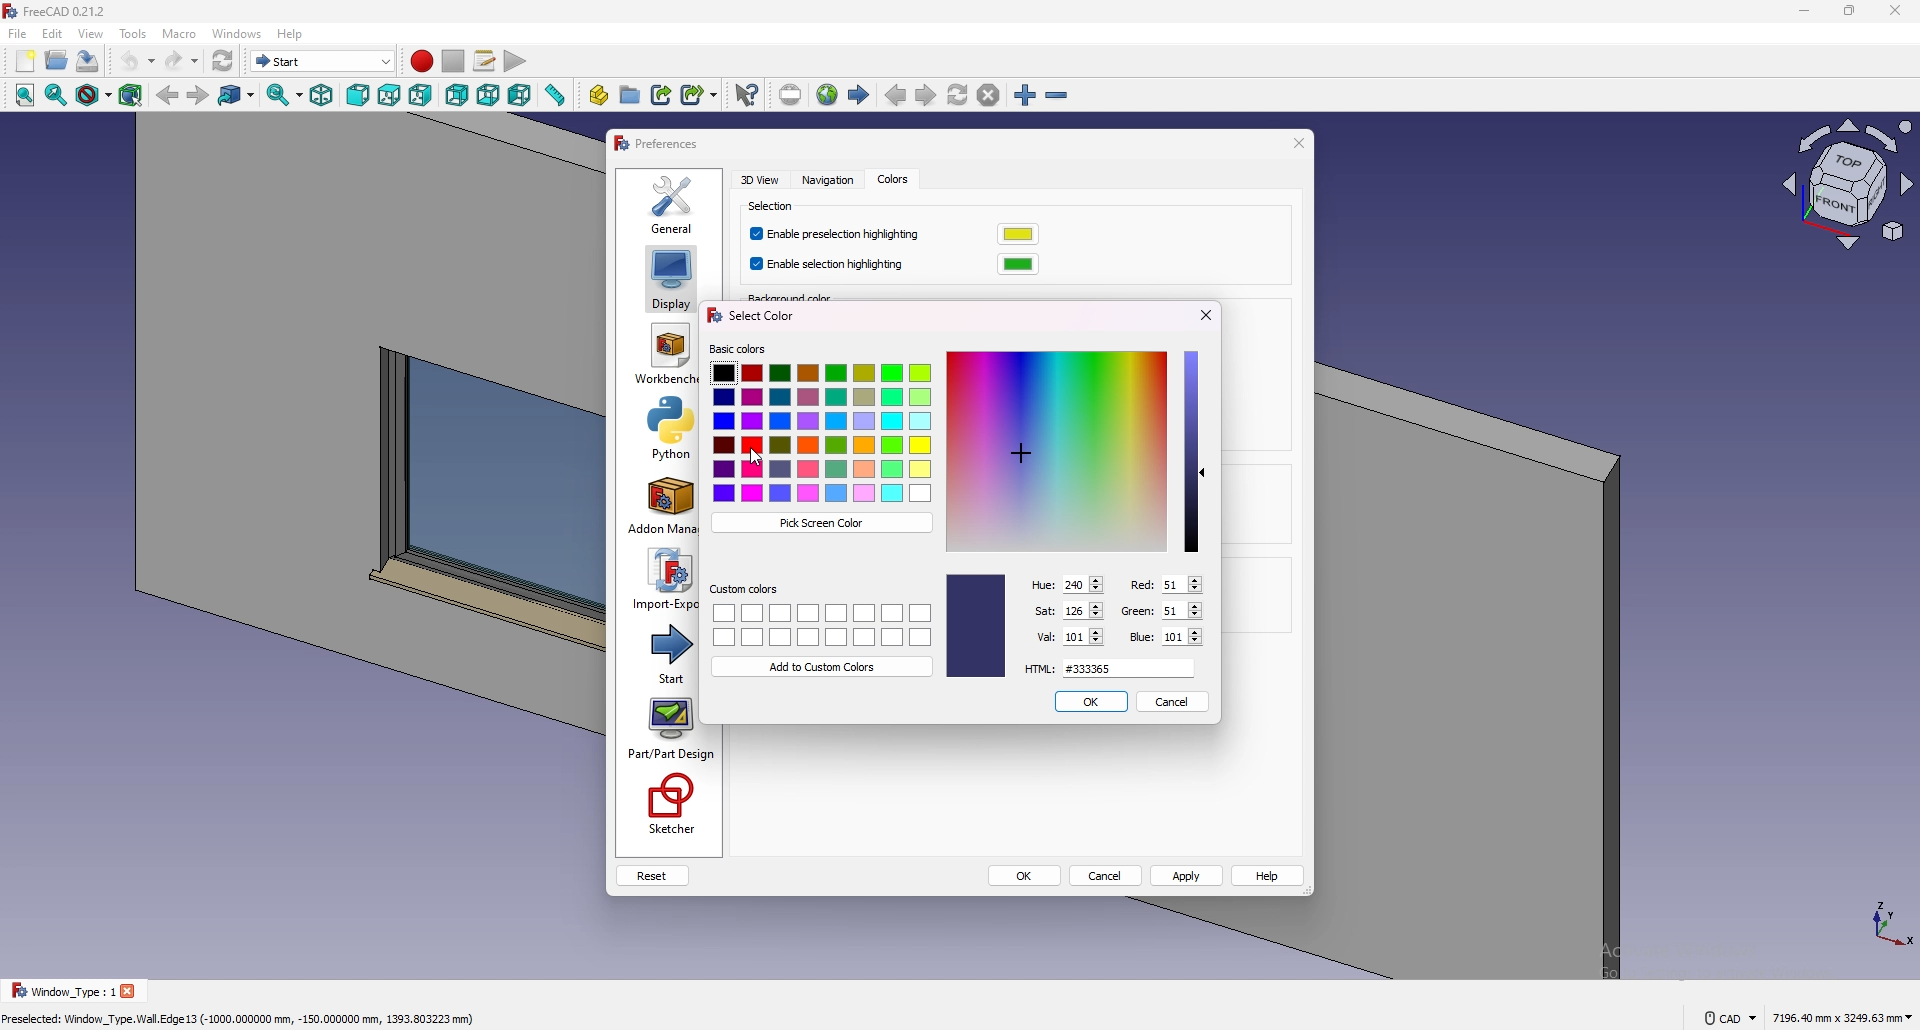 The image size is (1920, 1030). I want to click on redo, so click(181, 61).